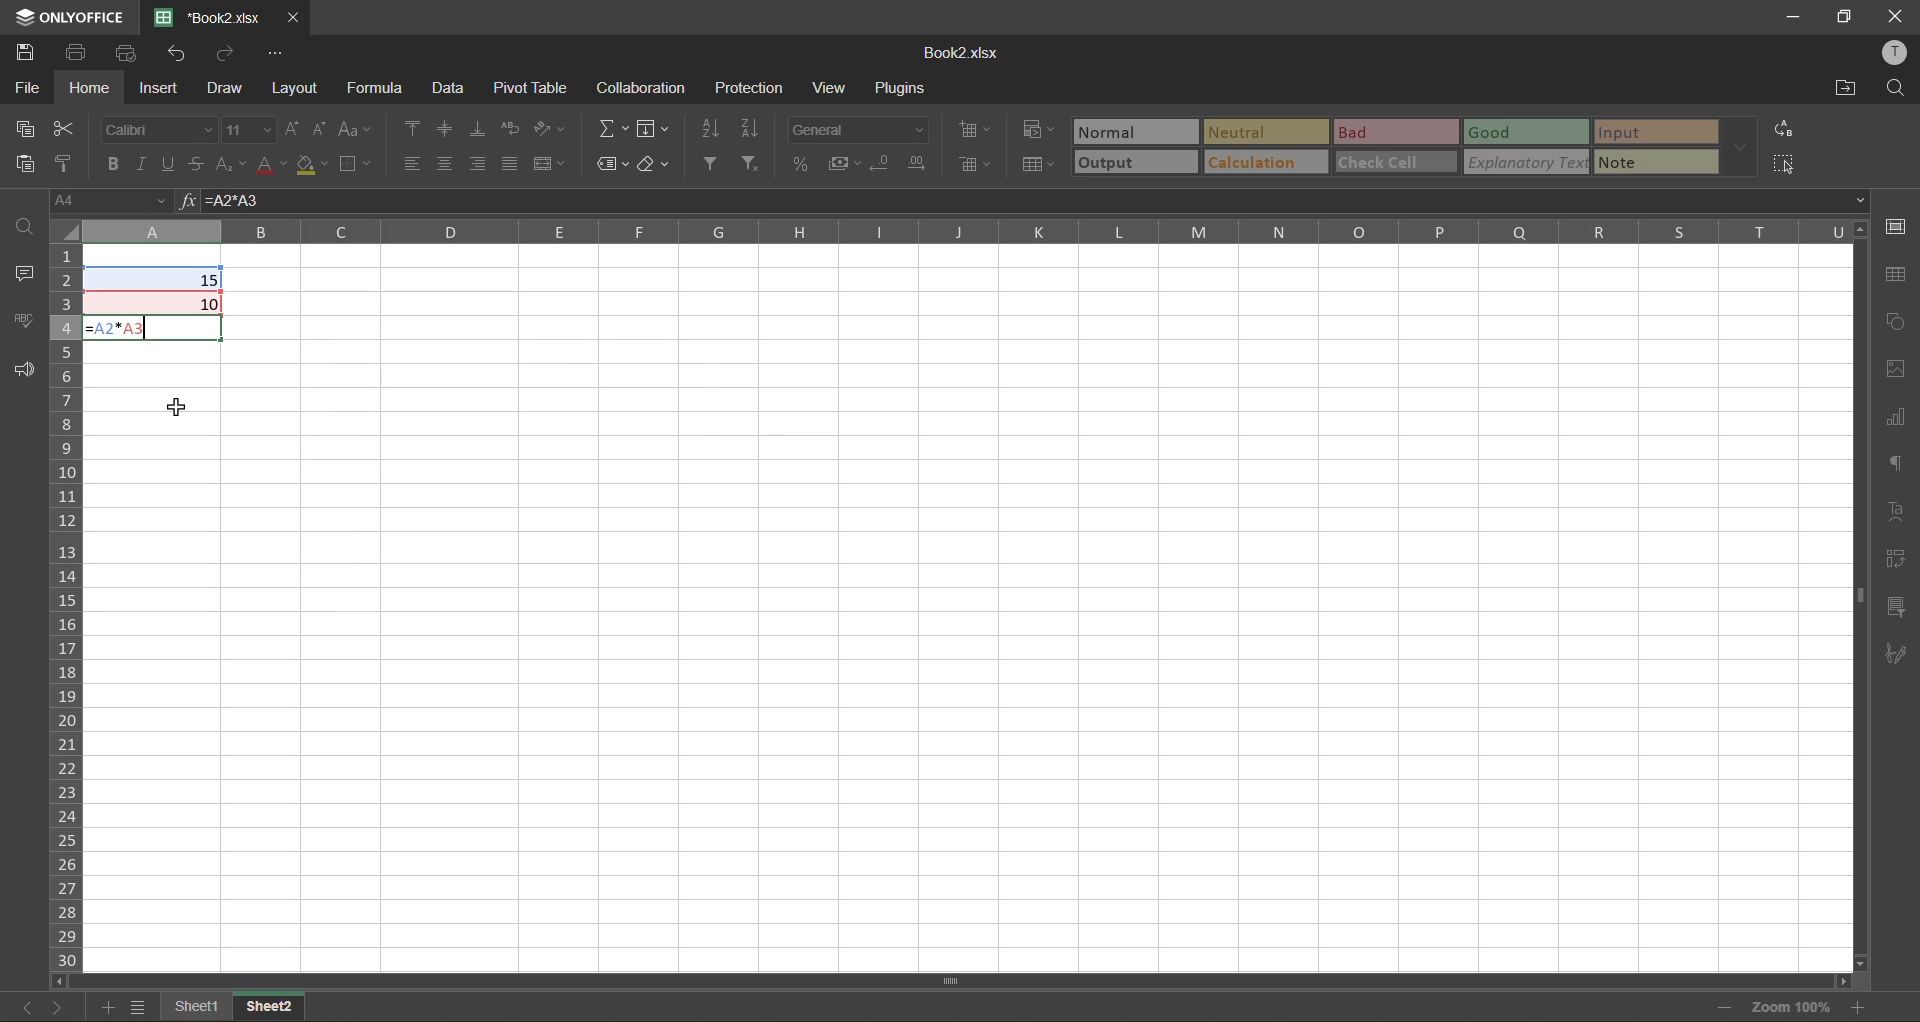 This screenshot has height=1022, width=1920. Describe the element at coordinates (1786, 163) in the screenshot. I see `select all` at that location.